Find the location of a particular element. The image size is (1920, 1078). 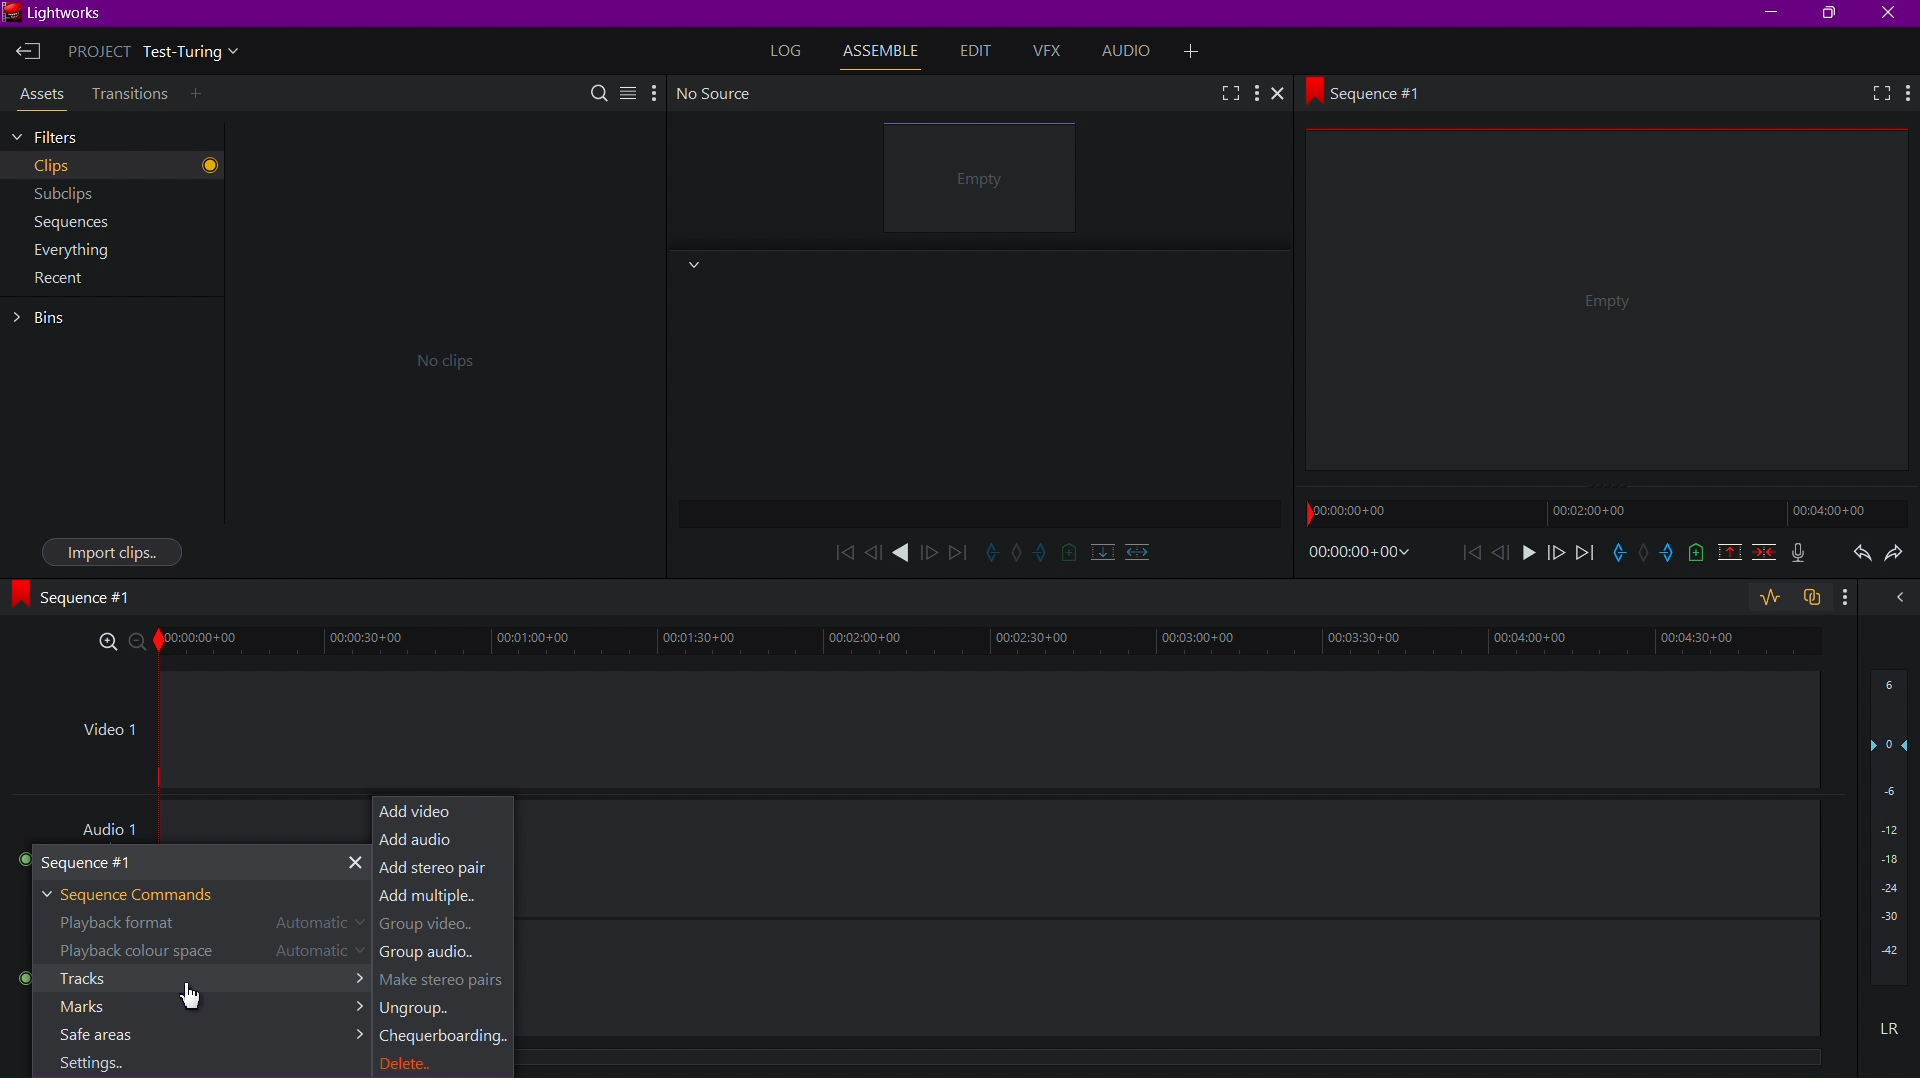

horizontal break is located at coordinates (1133, 550).